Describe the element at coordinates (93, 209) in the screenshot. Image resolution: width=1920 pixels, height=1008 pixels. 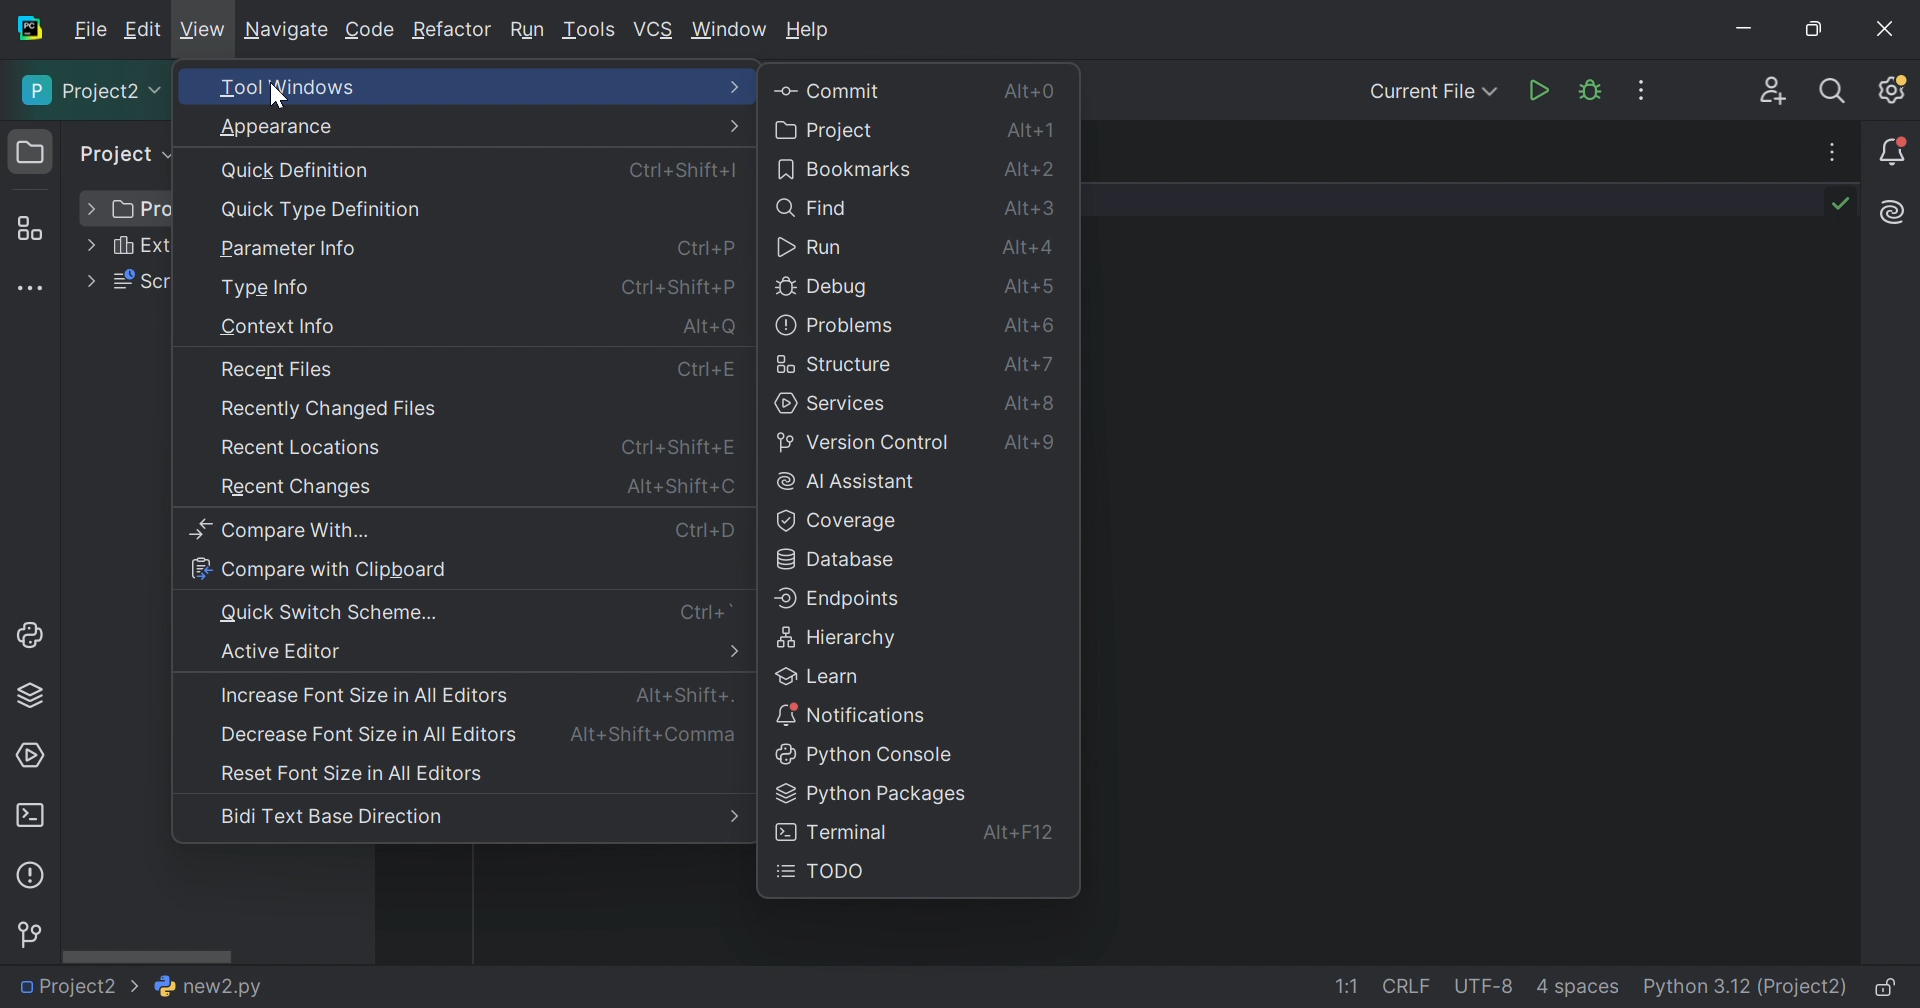
I see `More` at that location.